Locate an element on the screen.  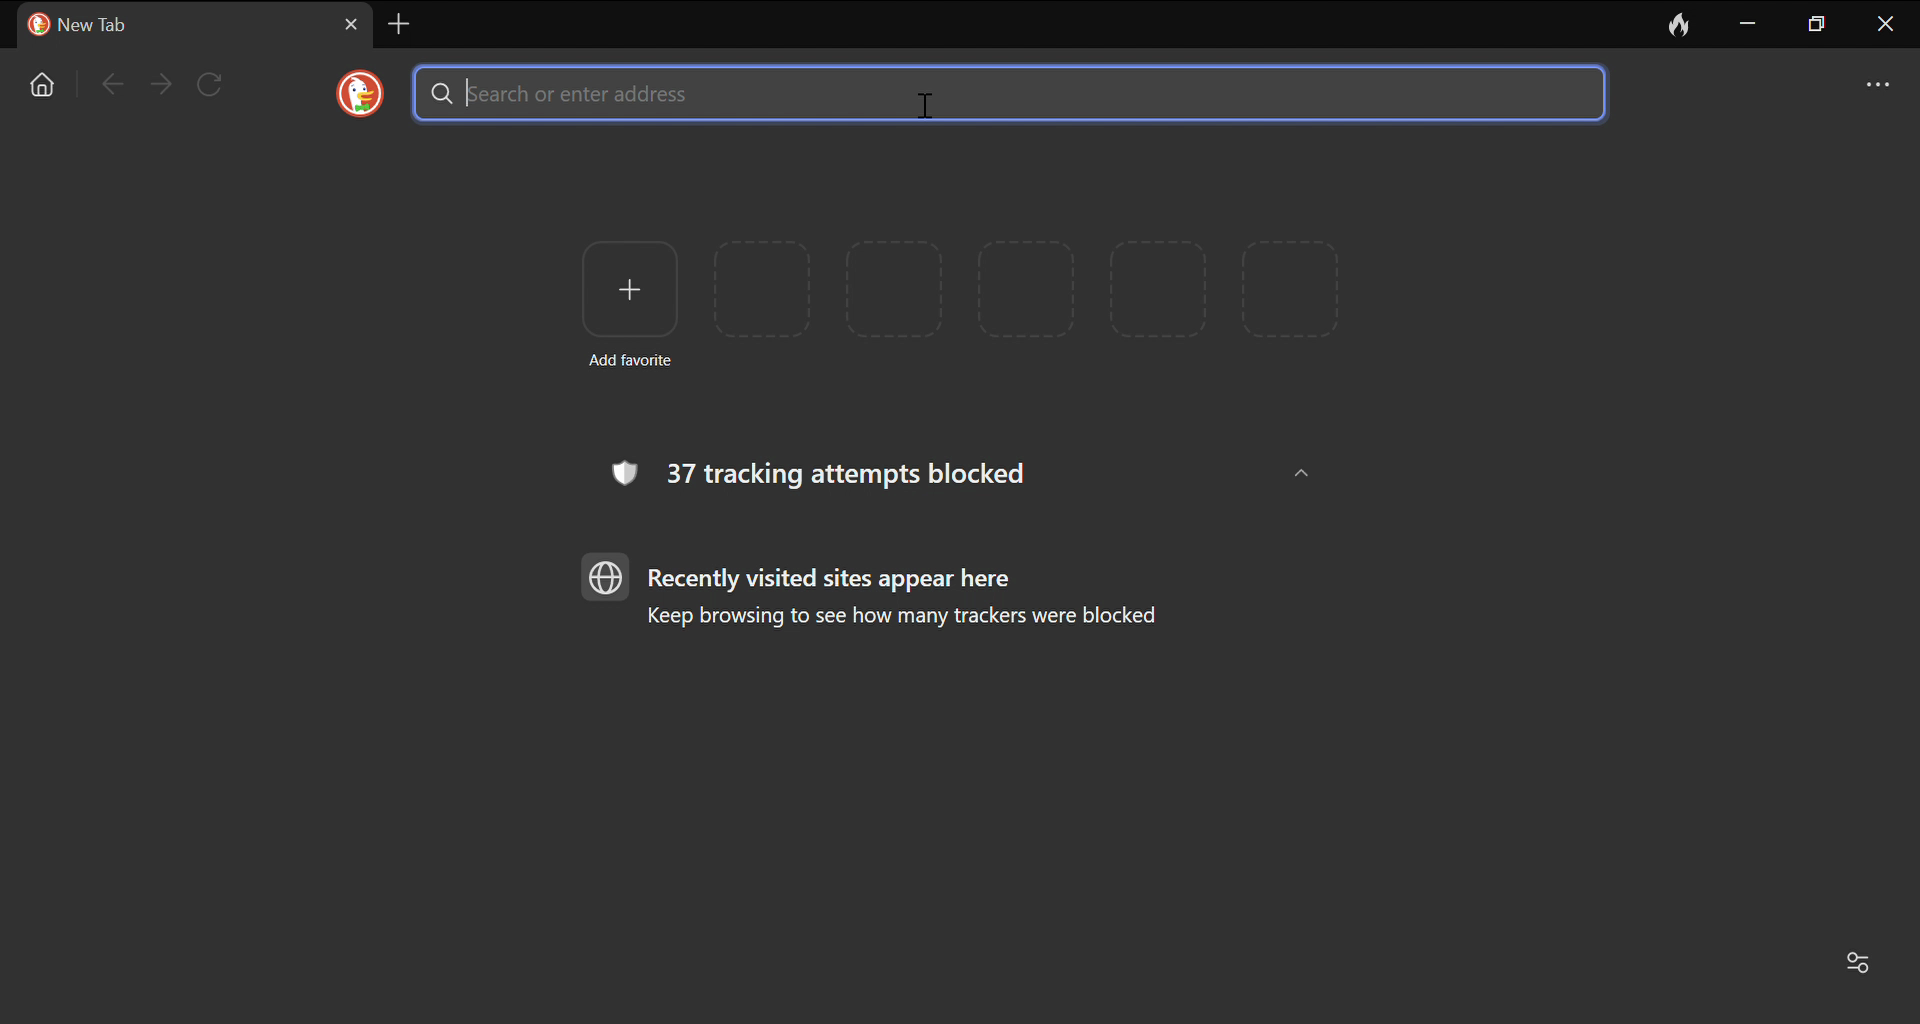
Customize is located at coordinates (1866, 965).